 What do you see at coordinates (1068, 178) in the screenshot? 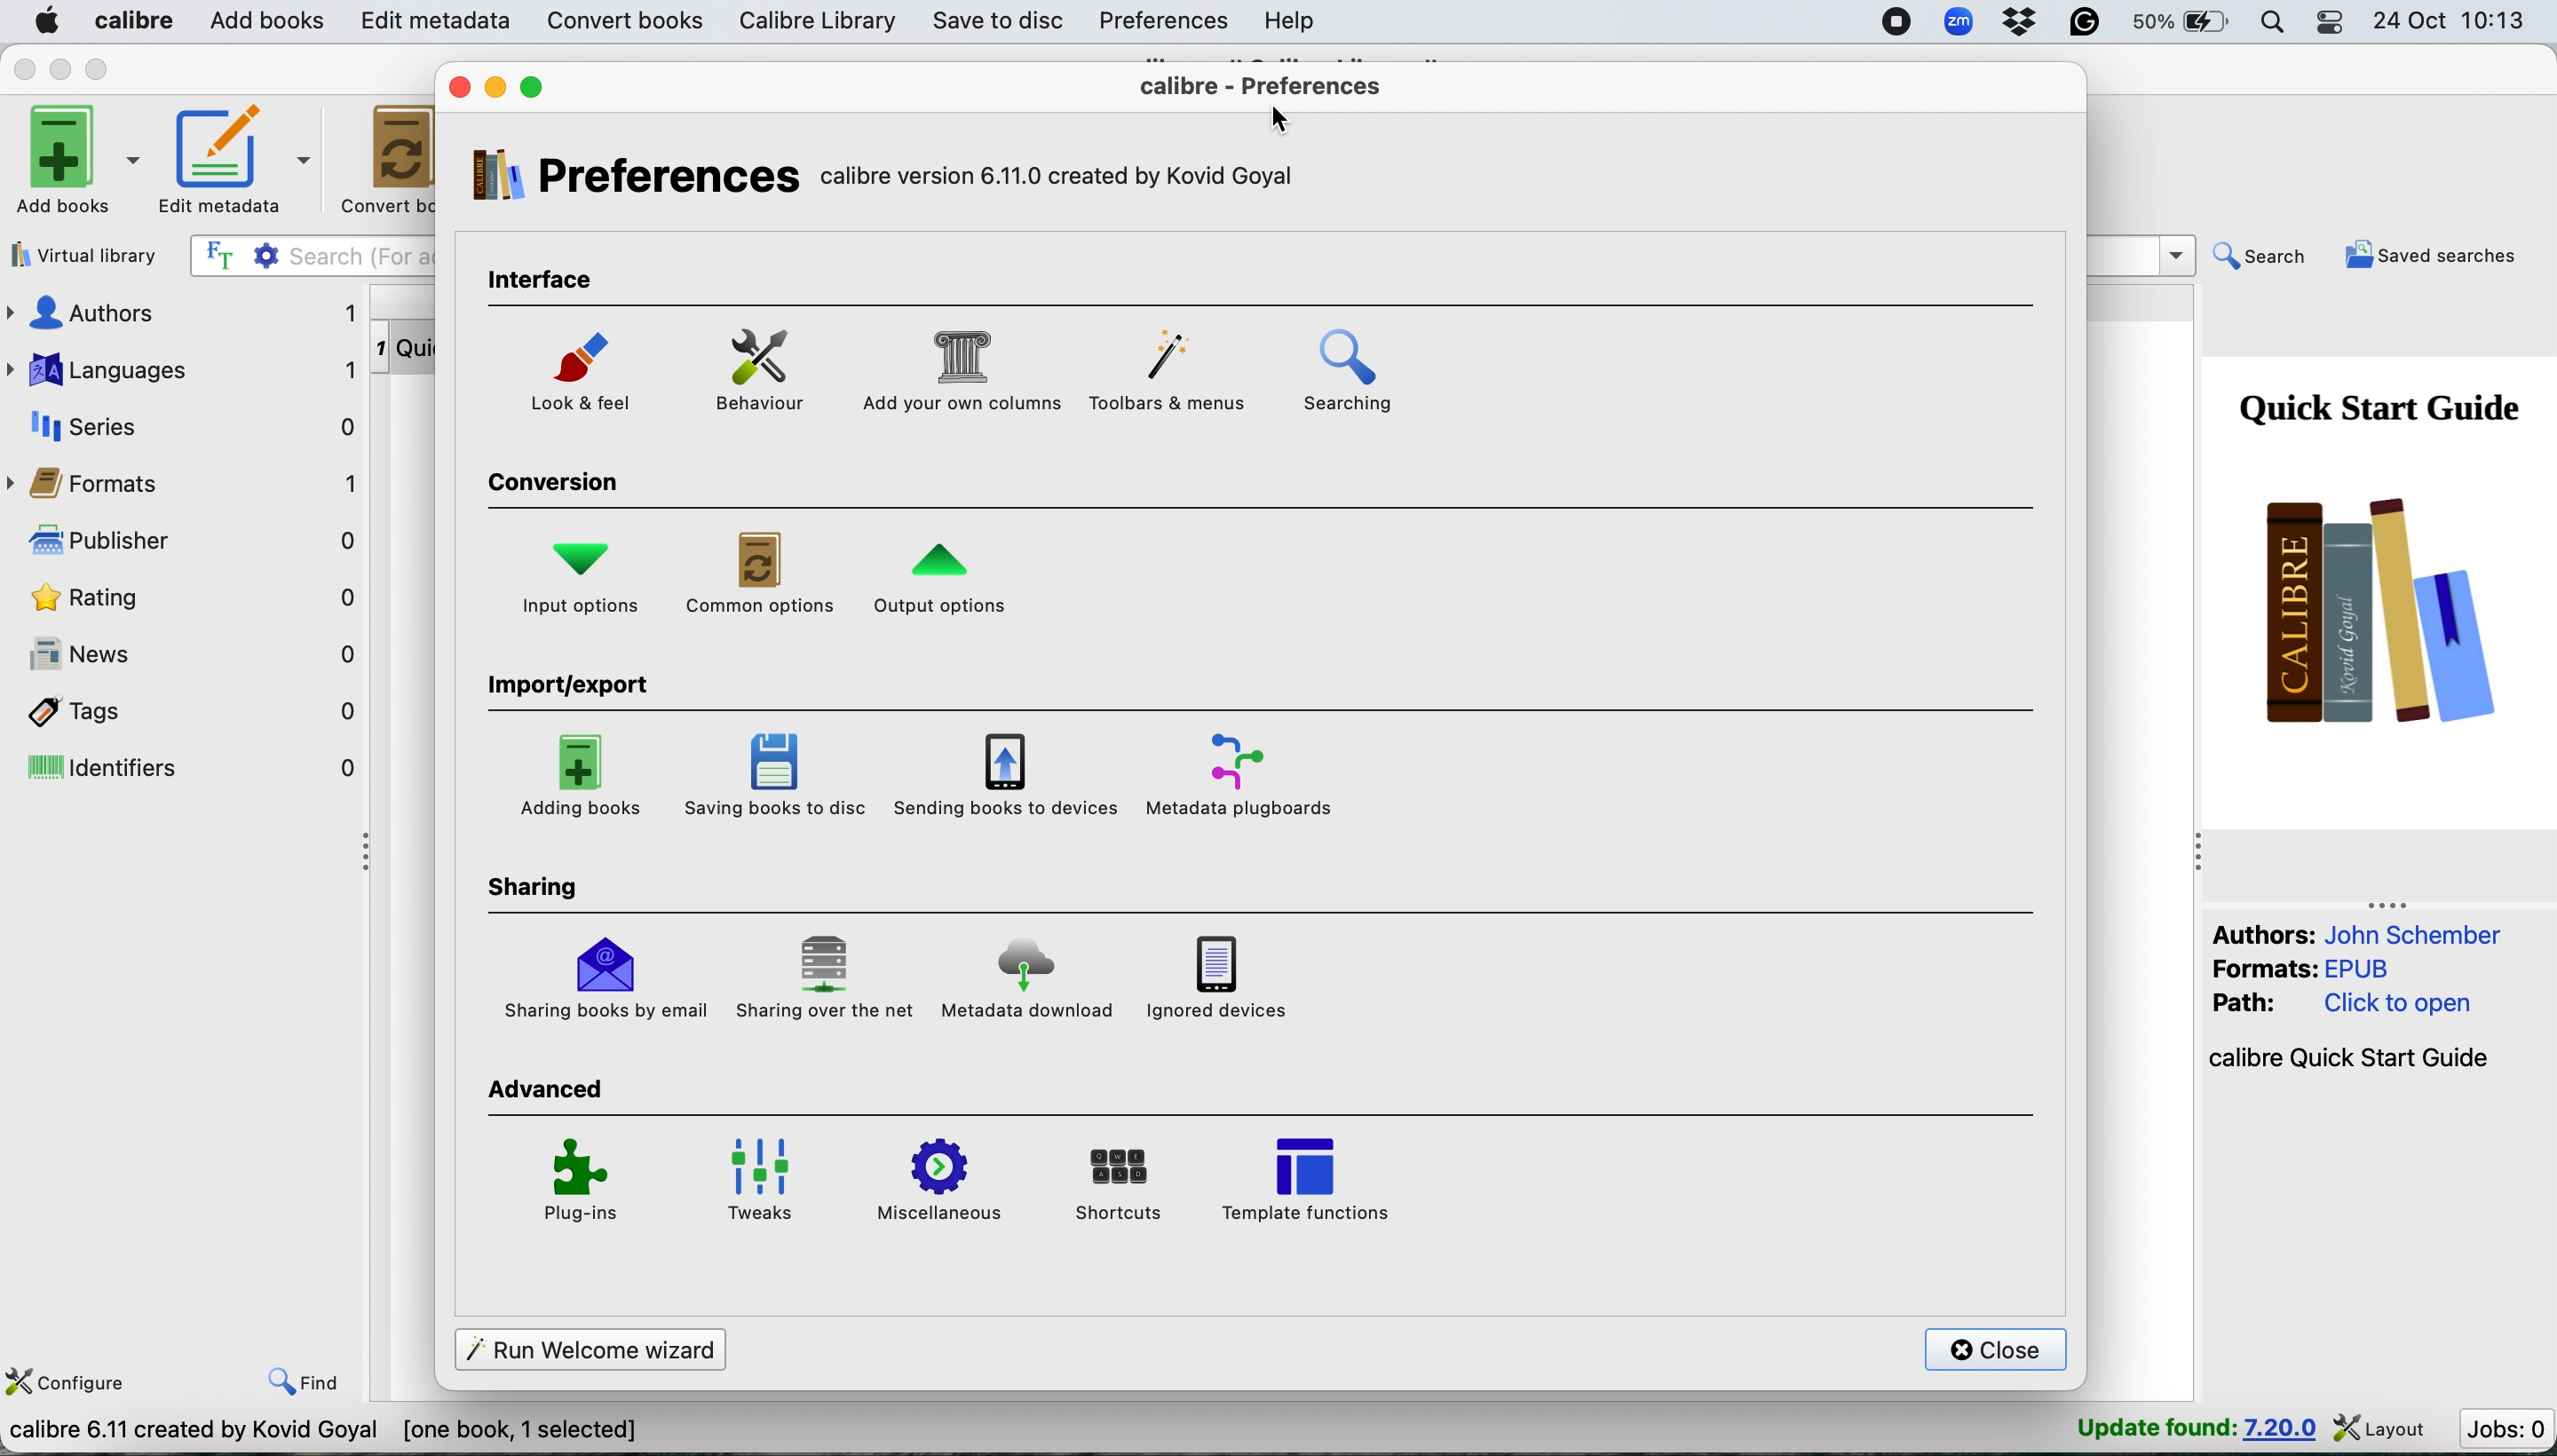
I see `calibre version 6.11.0 created by kovid goyal` at bounding box center [1068, 178].